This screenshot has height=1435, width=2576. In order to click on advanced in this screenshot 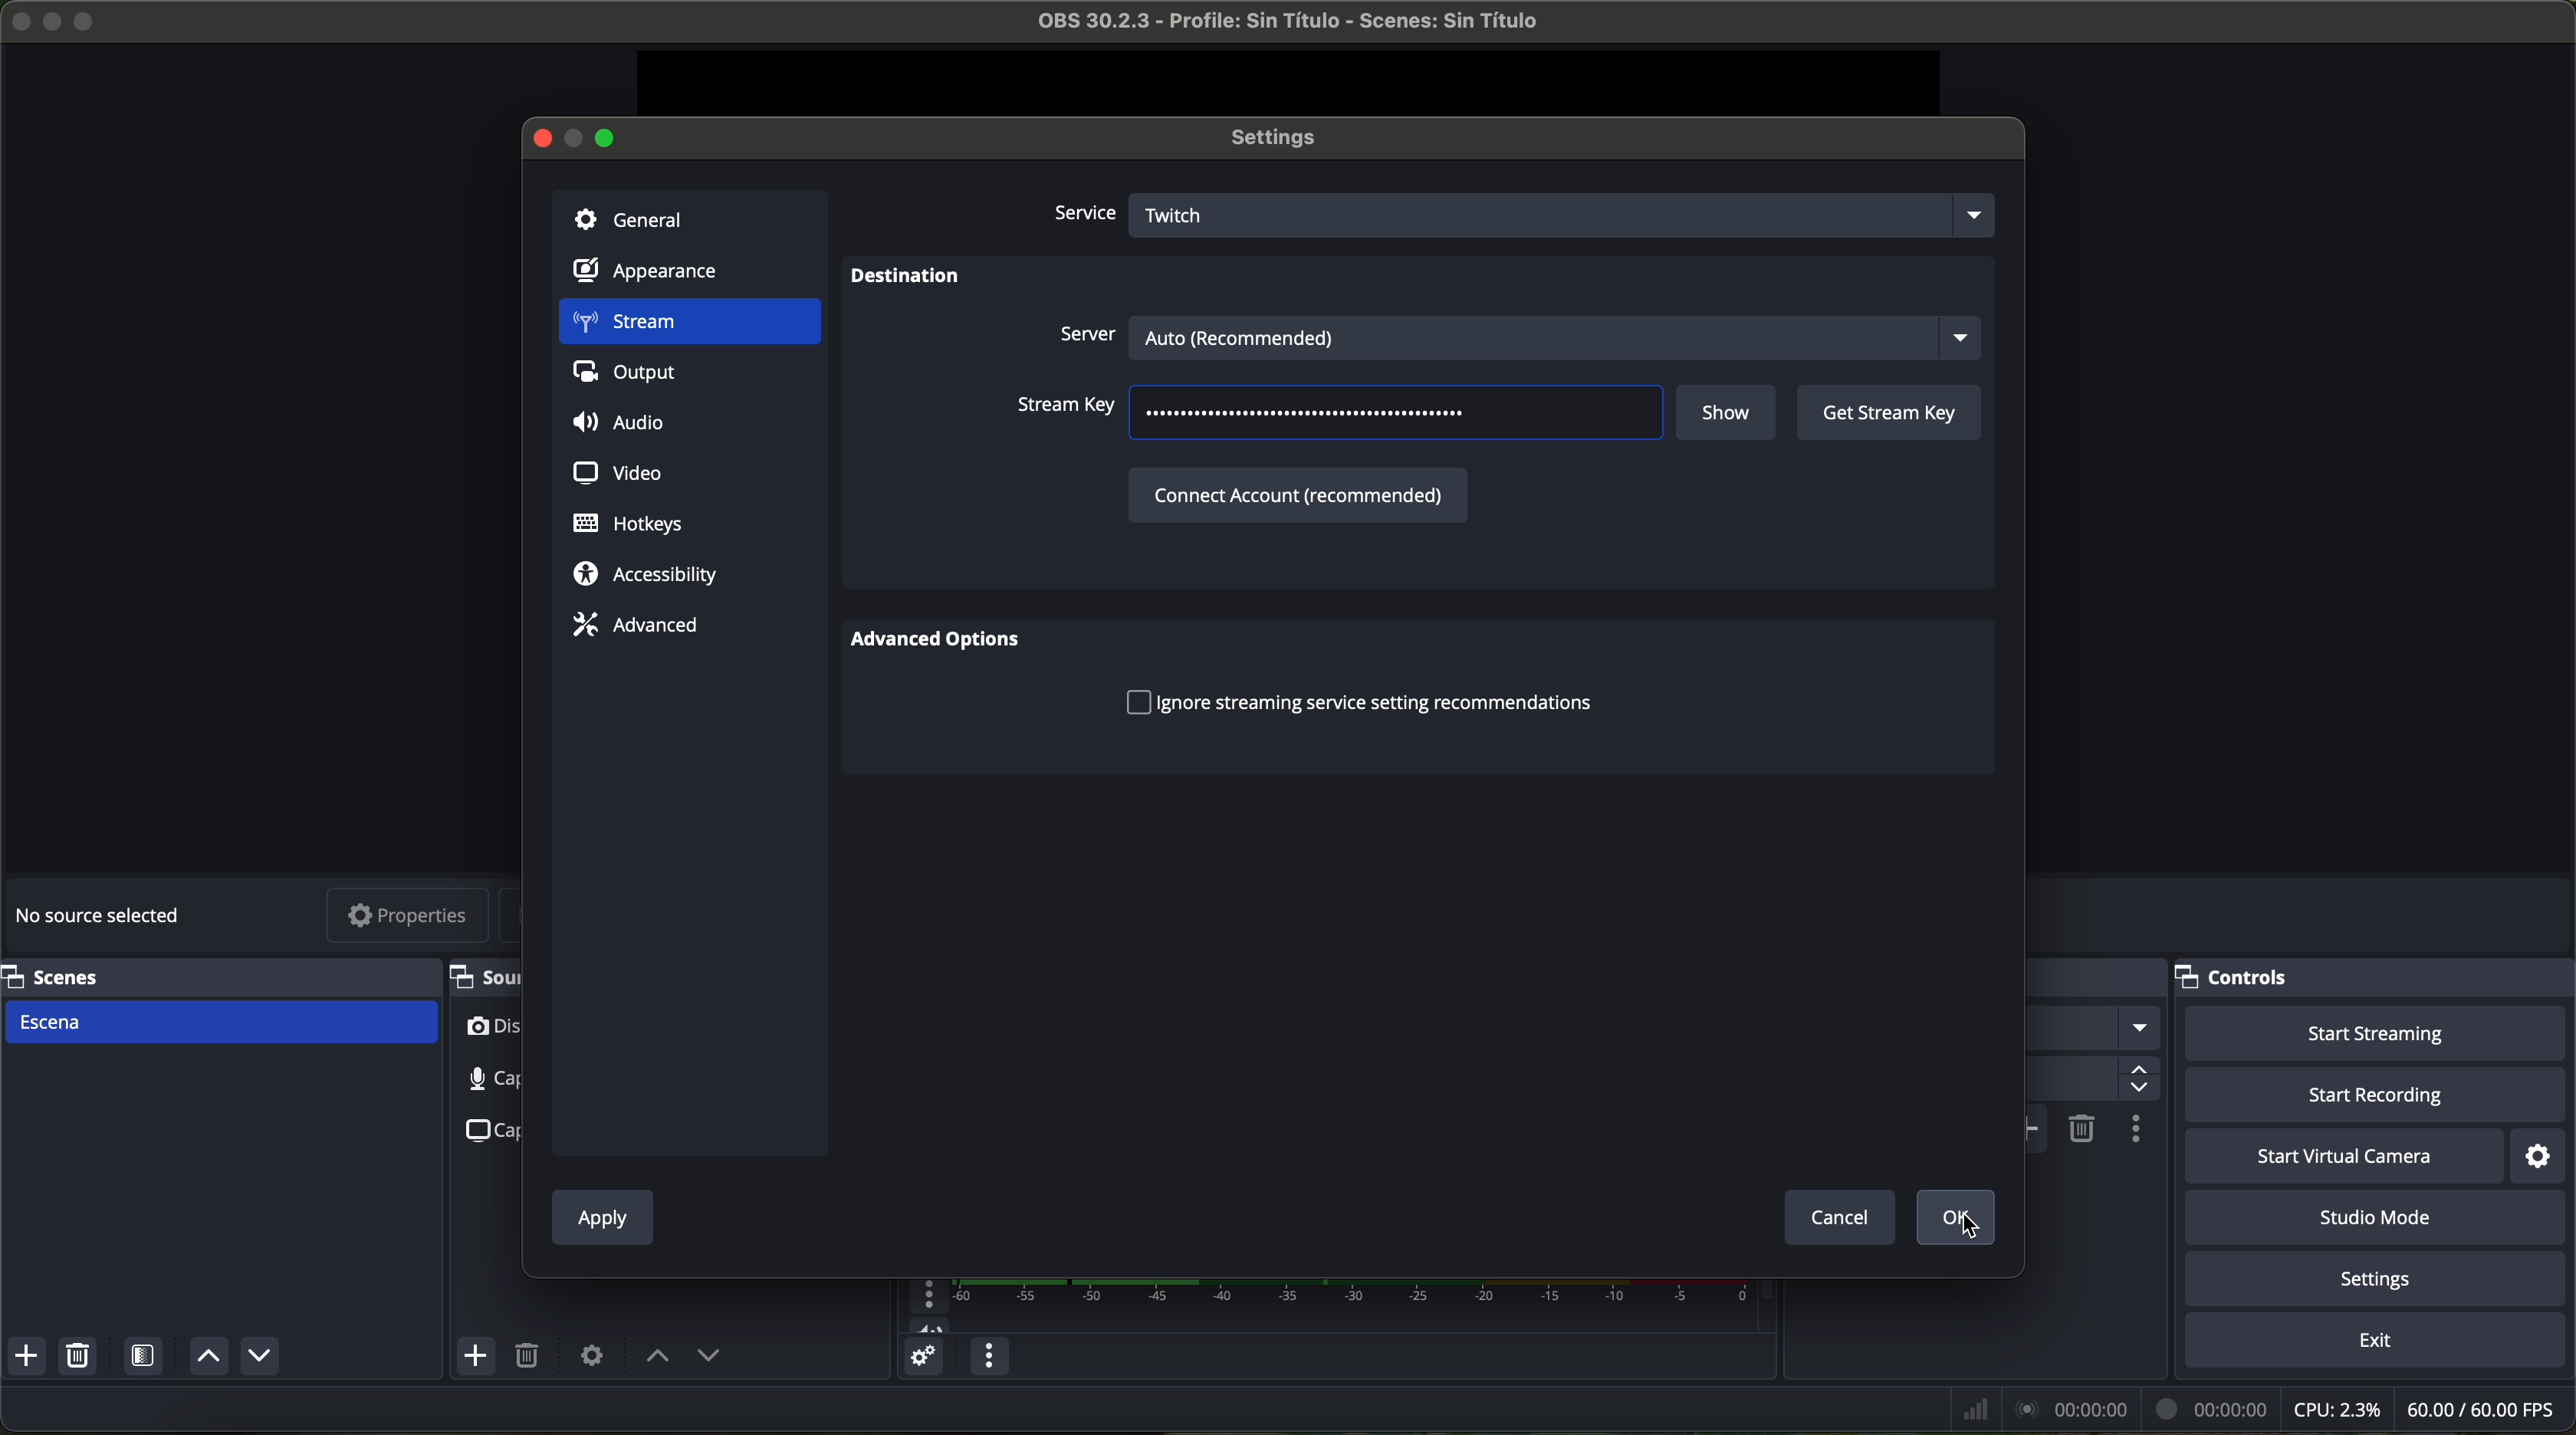, I will do `click(635, 624)`.